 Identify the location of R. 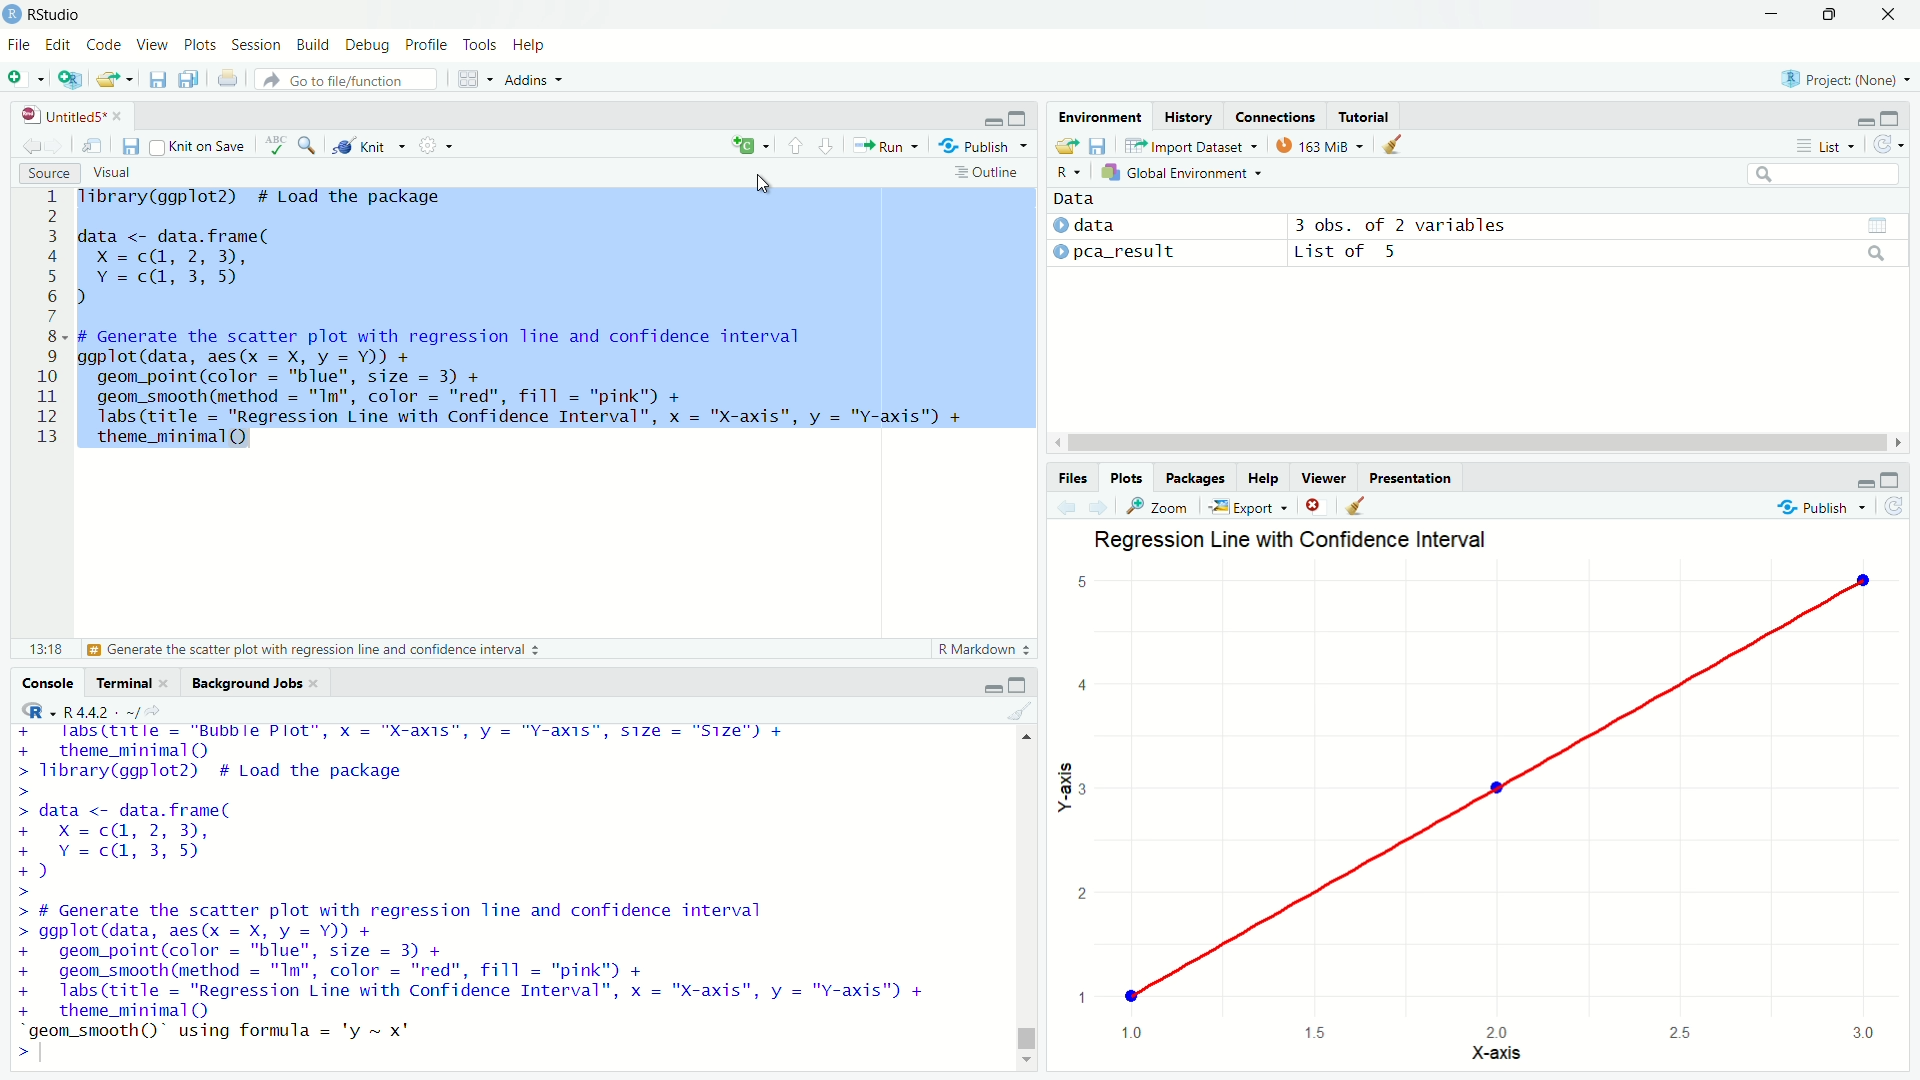
(34, 711).